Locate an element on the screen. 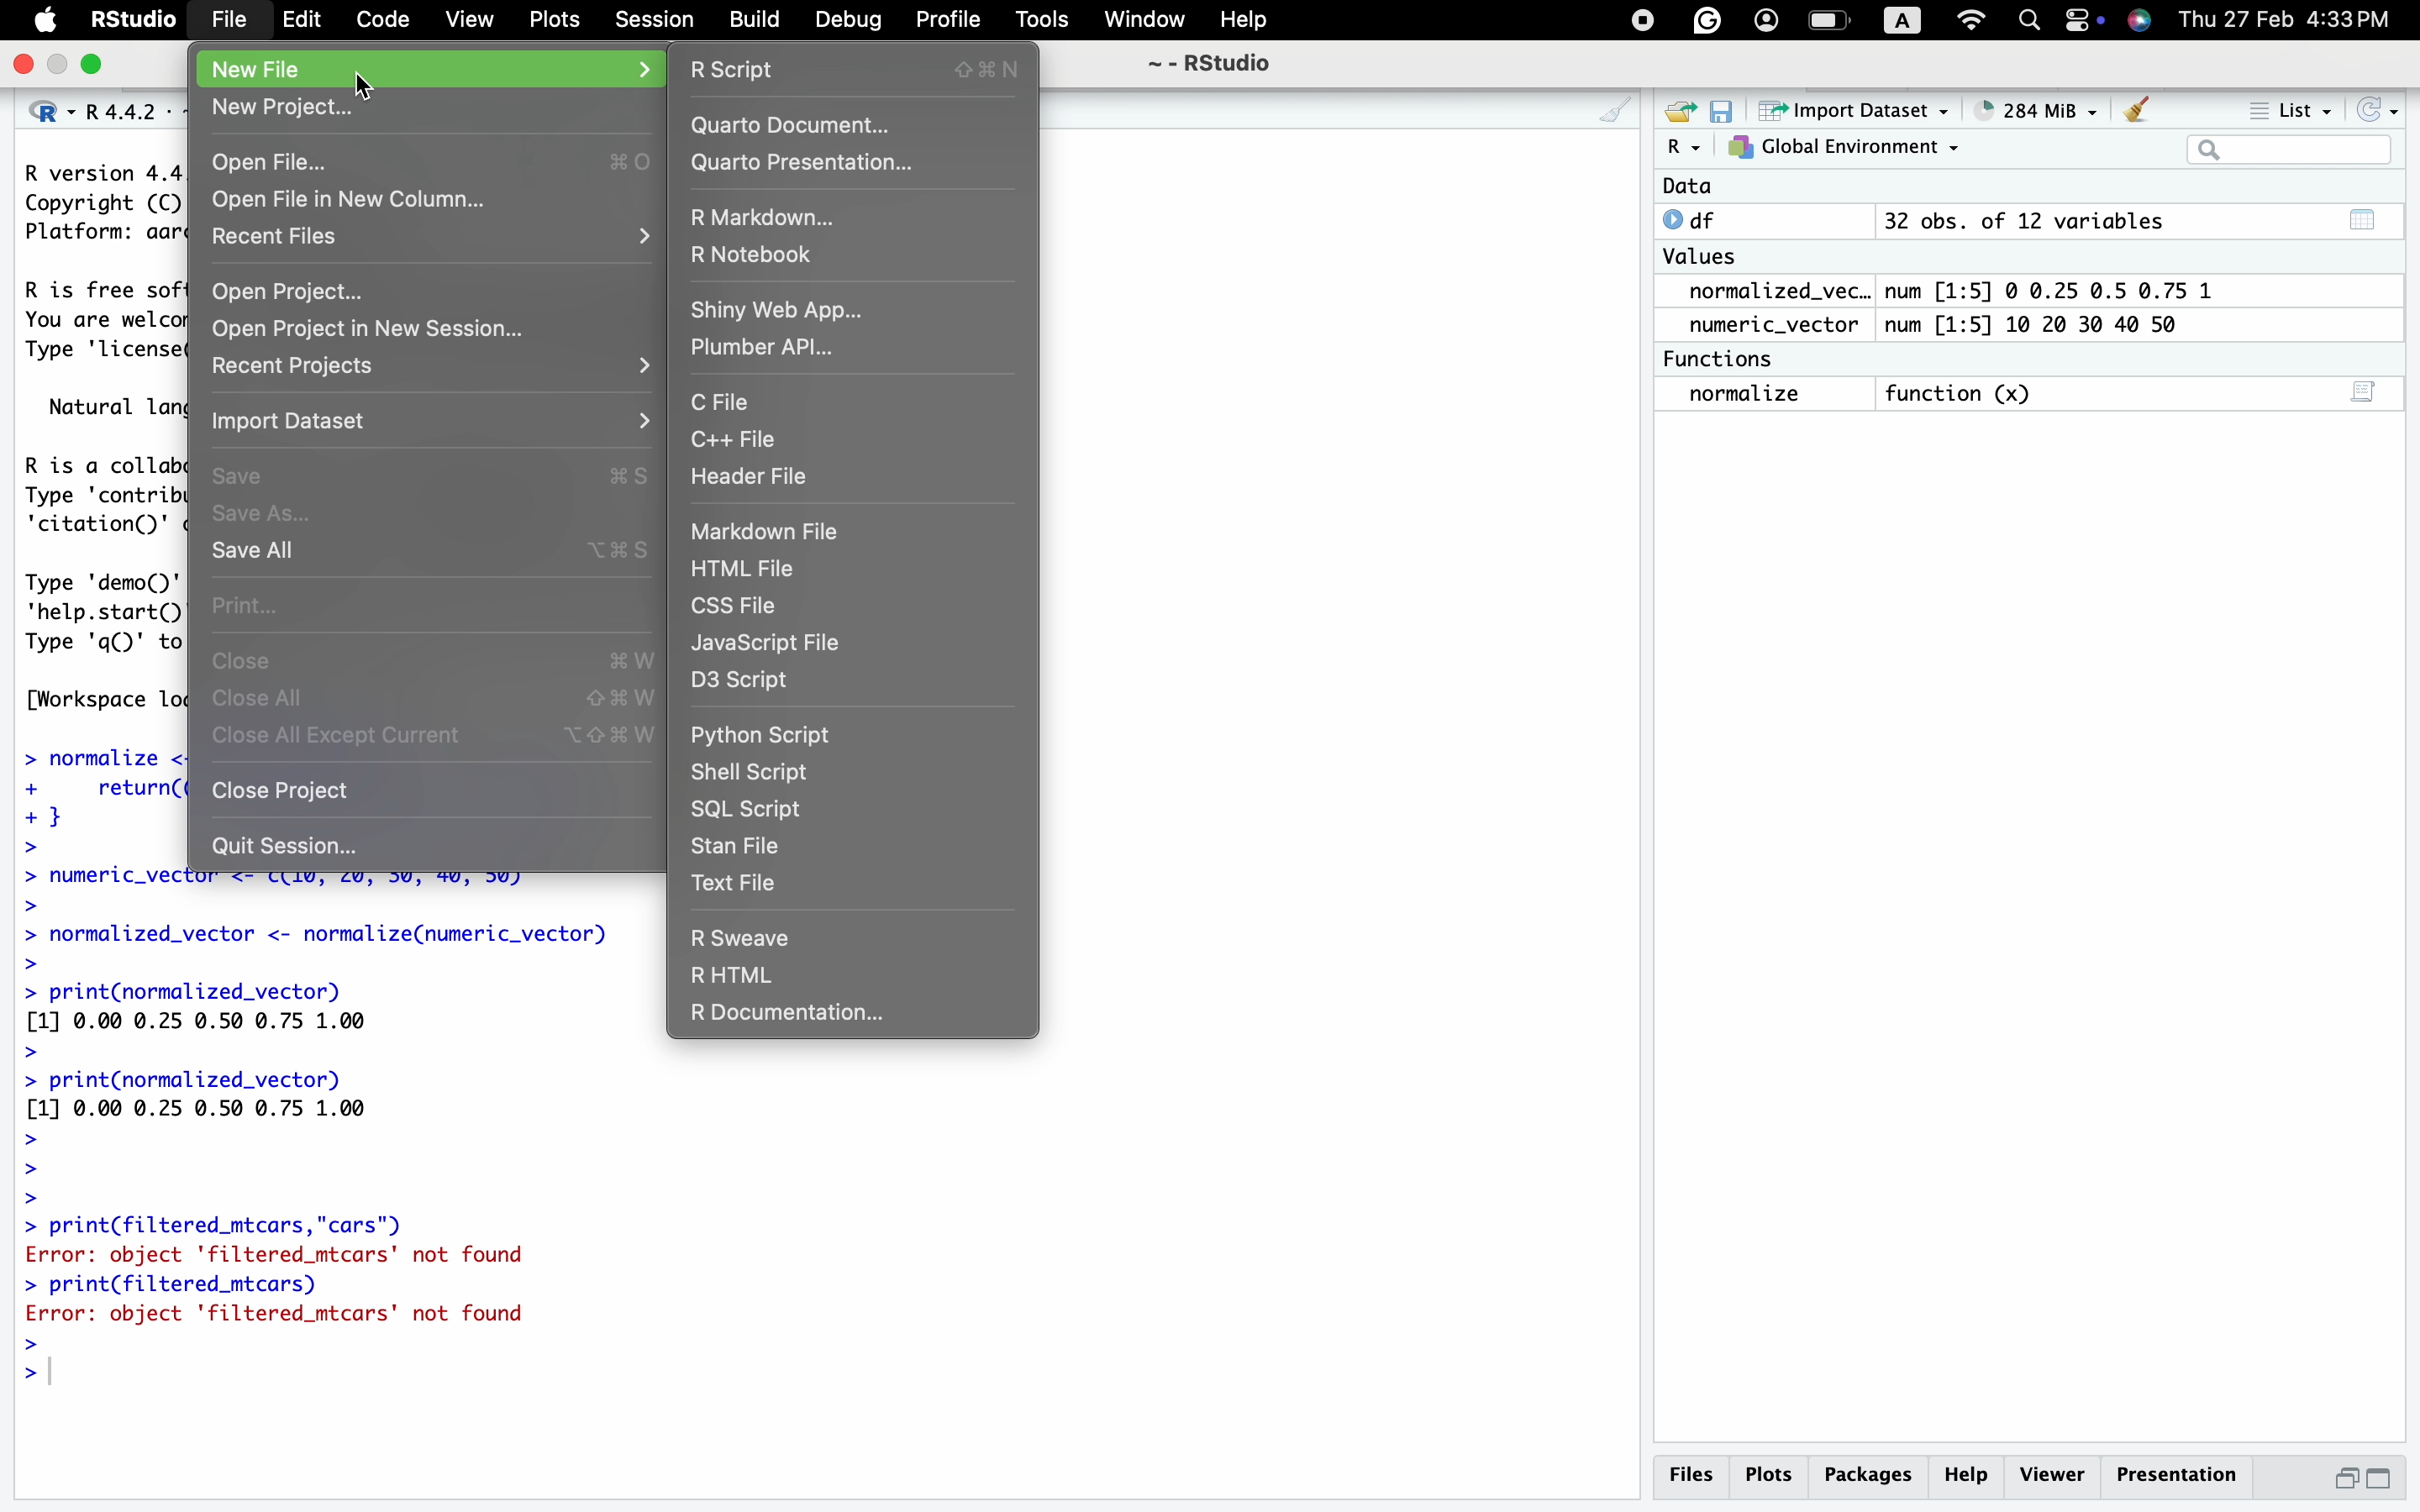 Image resolution: width=2420 pixels, height=1512 pixels. search is located at coordinates (2030, 23).